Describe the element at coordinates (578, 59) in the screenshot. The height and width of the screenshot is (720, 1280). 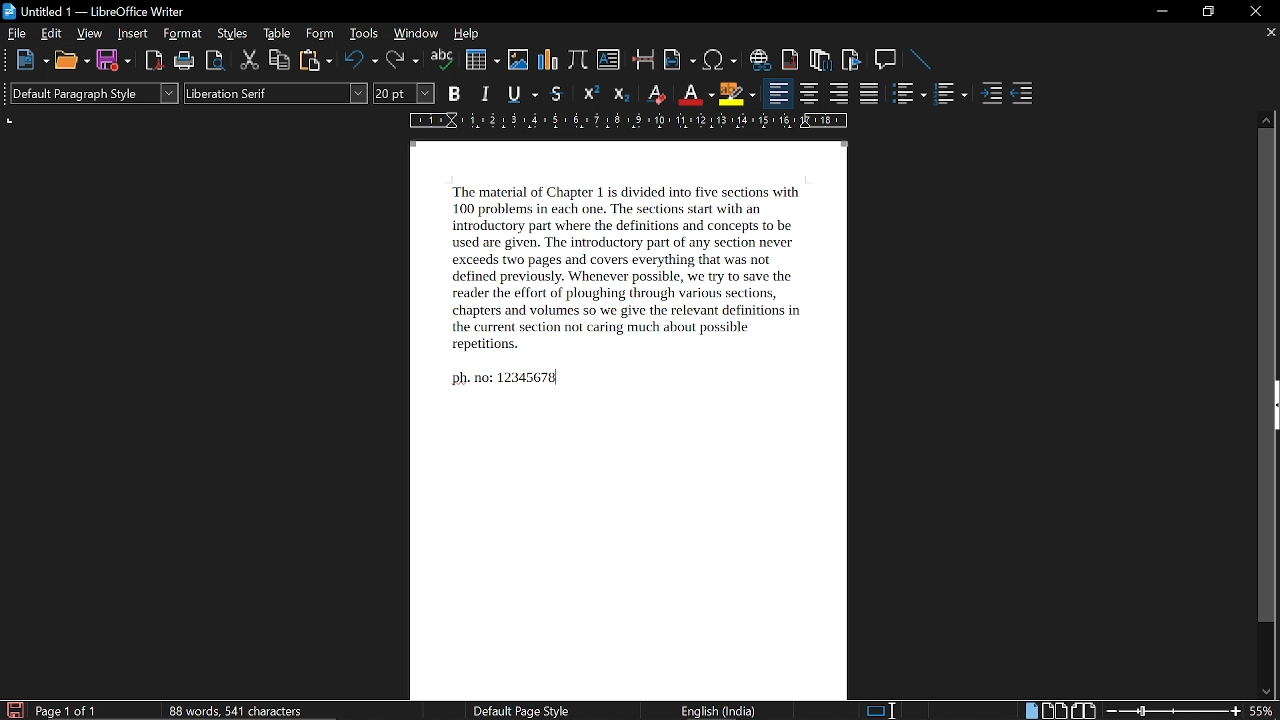
I see `insert formula` at that location.